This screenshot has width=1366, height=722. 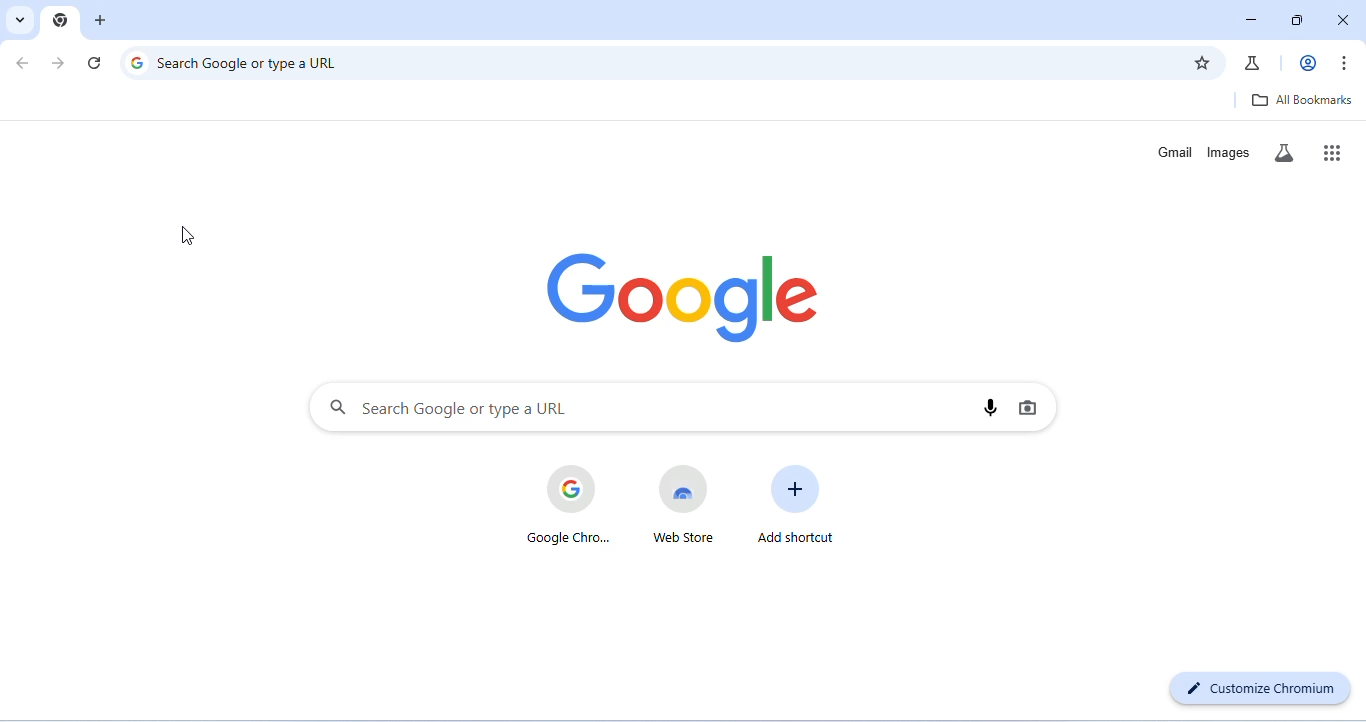 I want to click on image search, so click(x=1028, y=407).